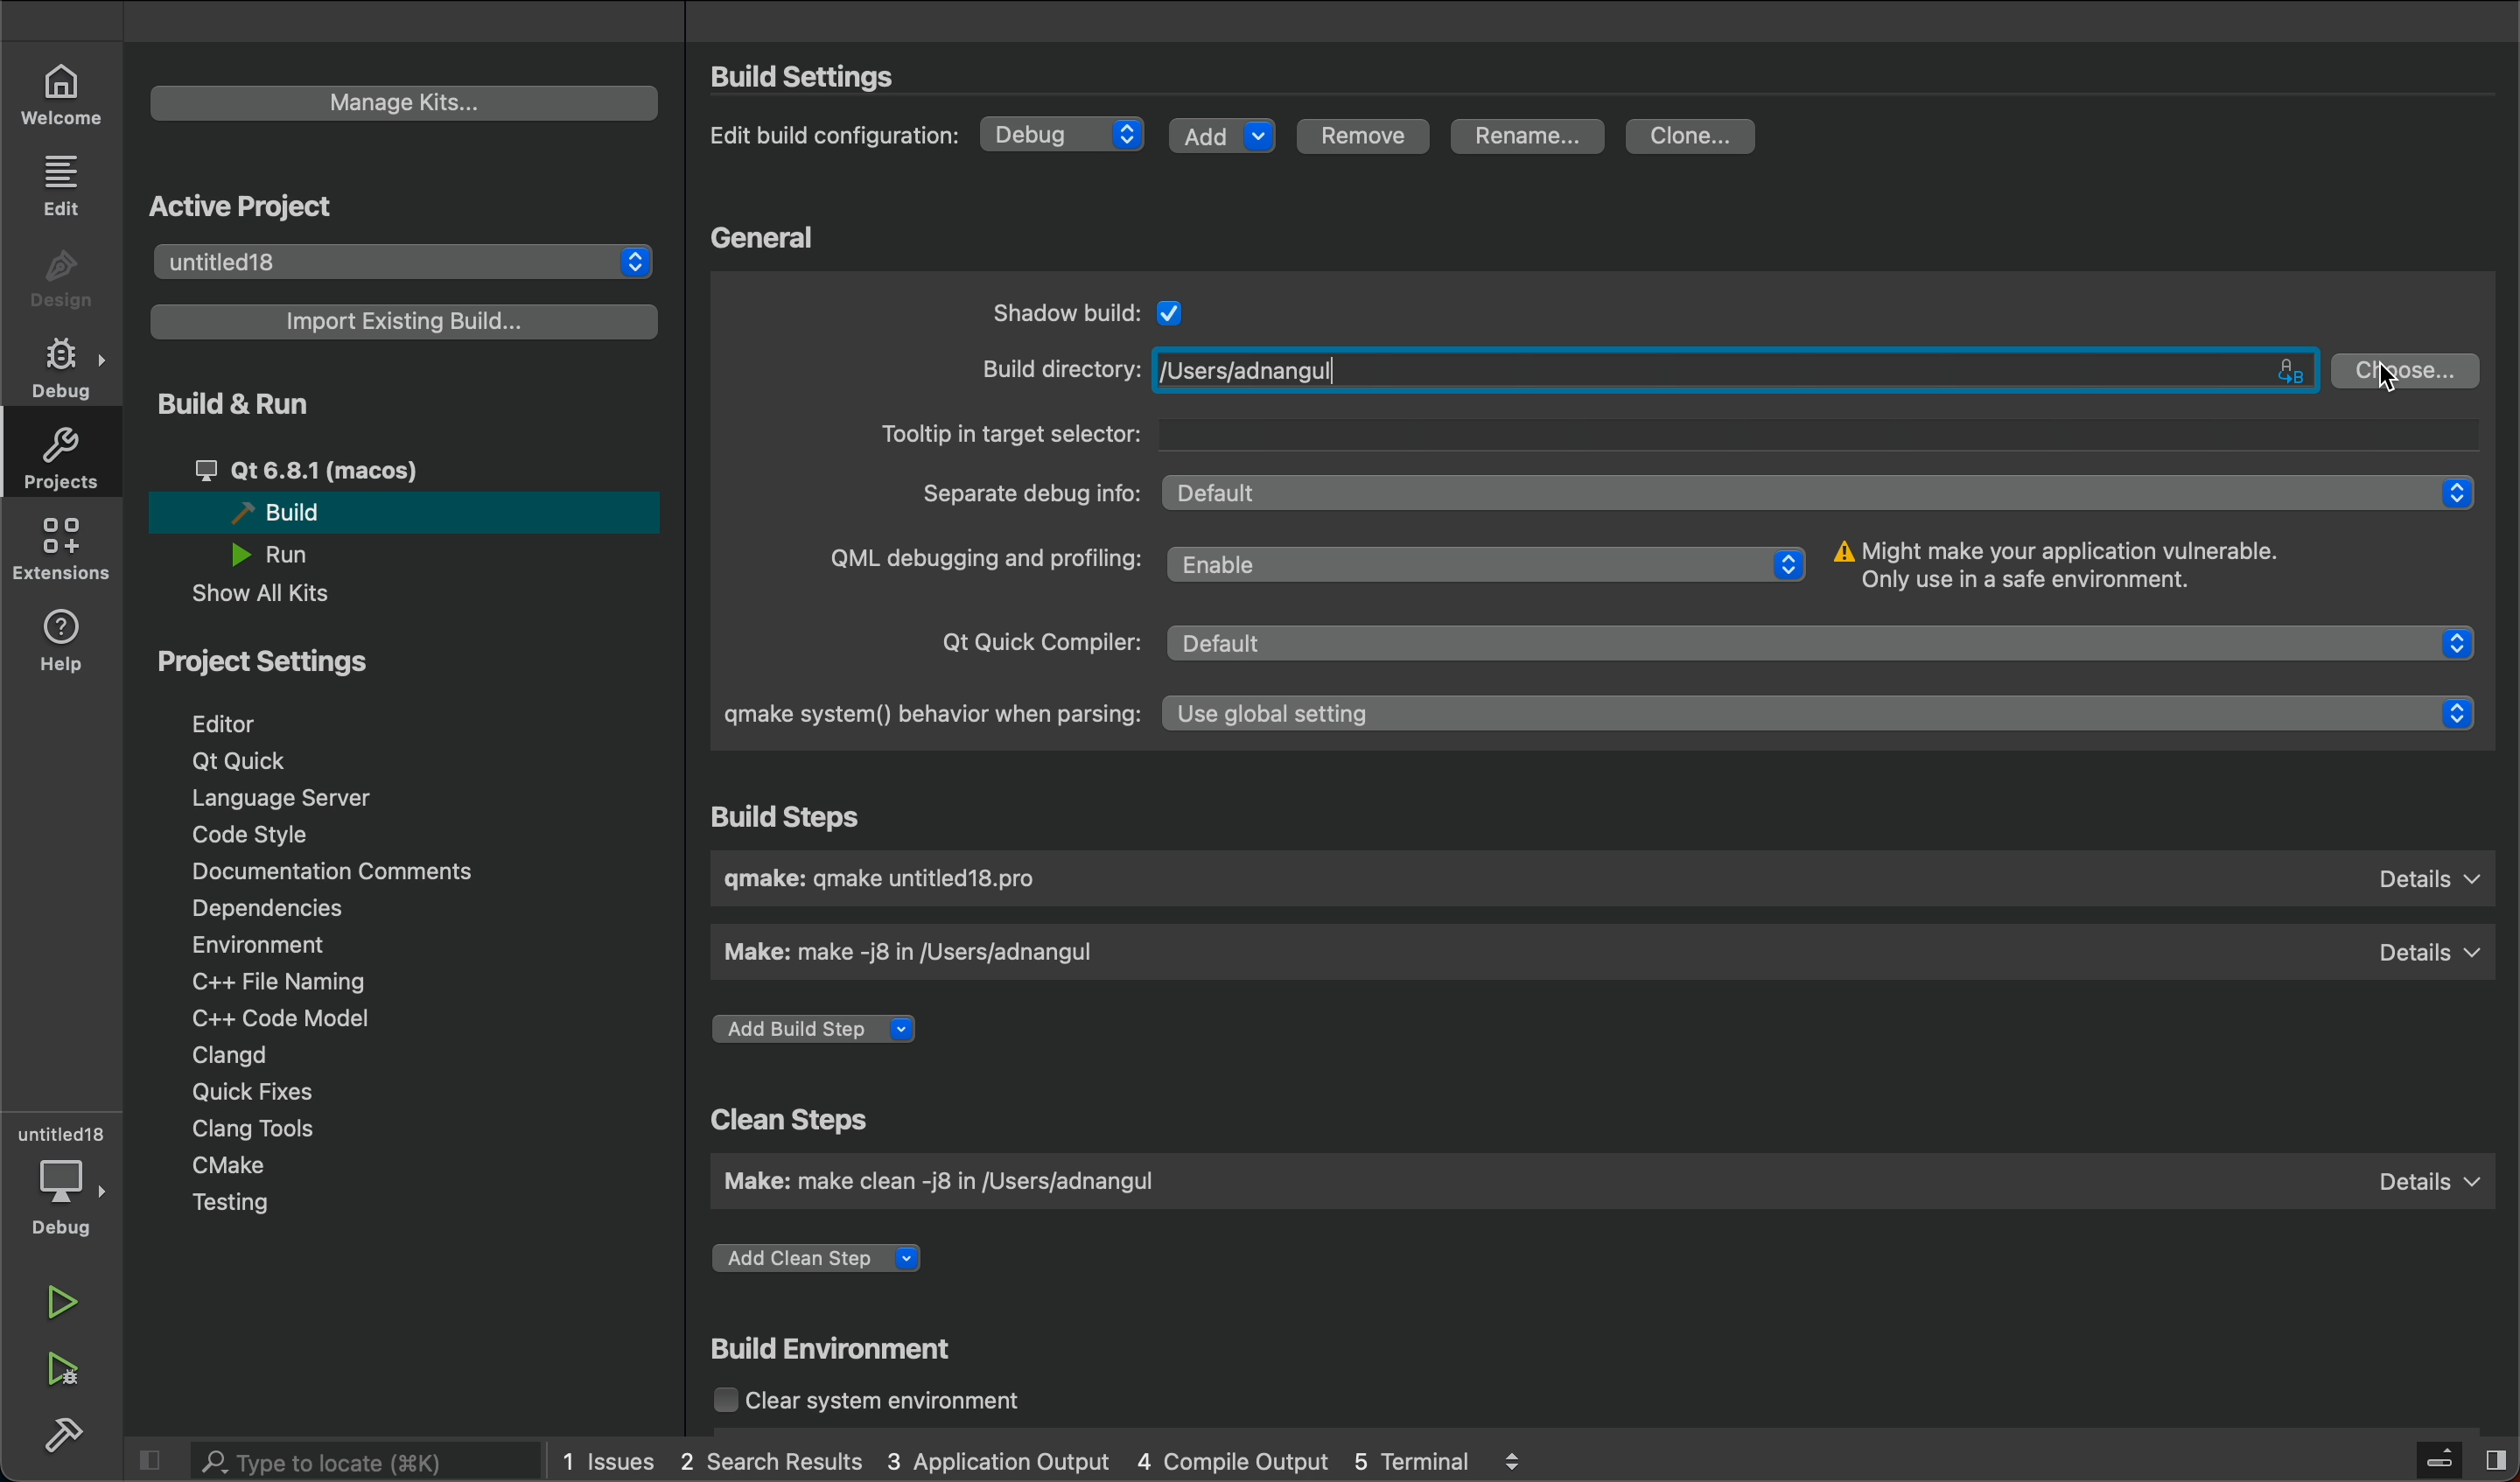 The image size is (2520, 1482). What do you see at coordinates (2409, 368) in the screenshot?
I see `choose` at bounding box center [2409, 368].